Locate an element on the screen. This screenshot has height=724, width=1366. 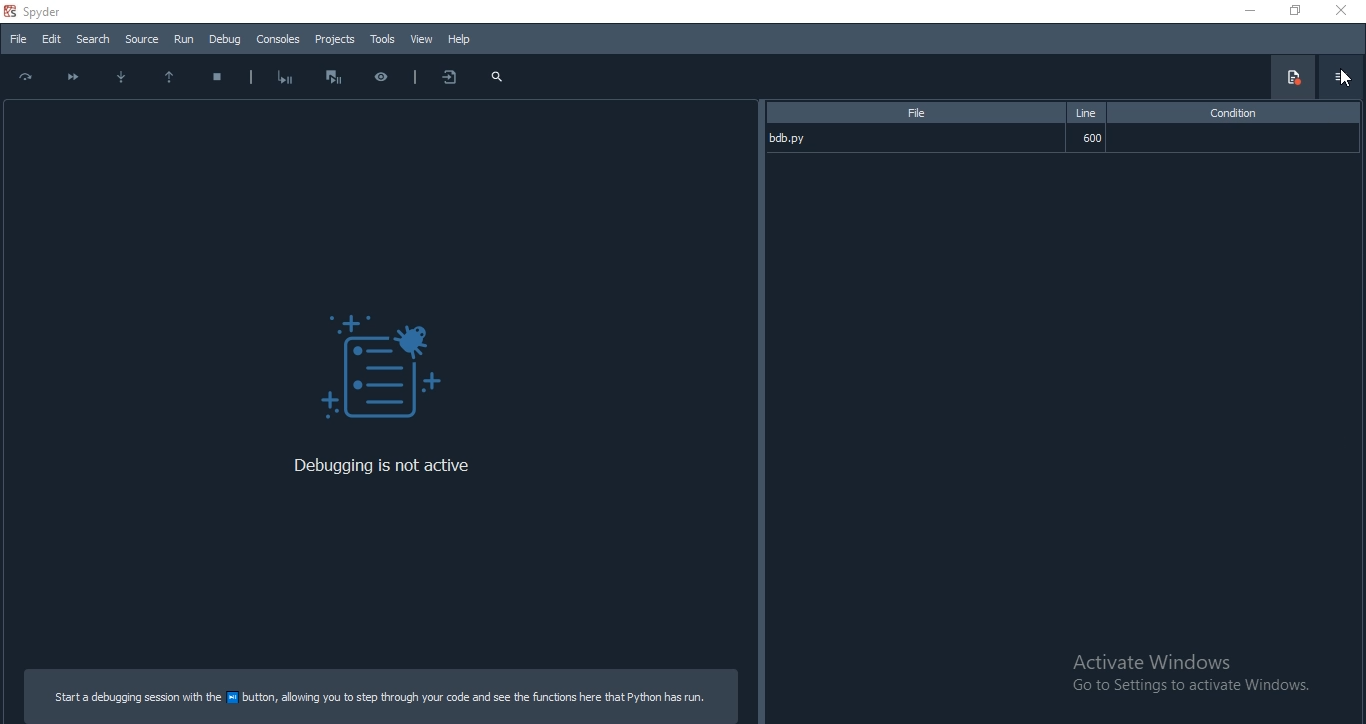
Close is located at coordinates (1345, 12).